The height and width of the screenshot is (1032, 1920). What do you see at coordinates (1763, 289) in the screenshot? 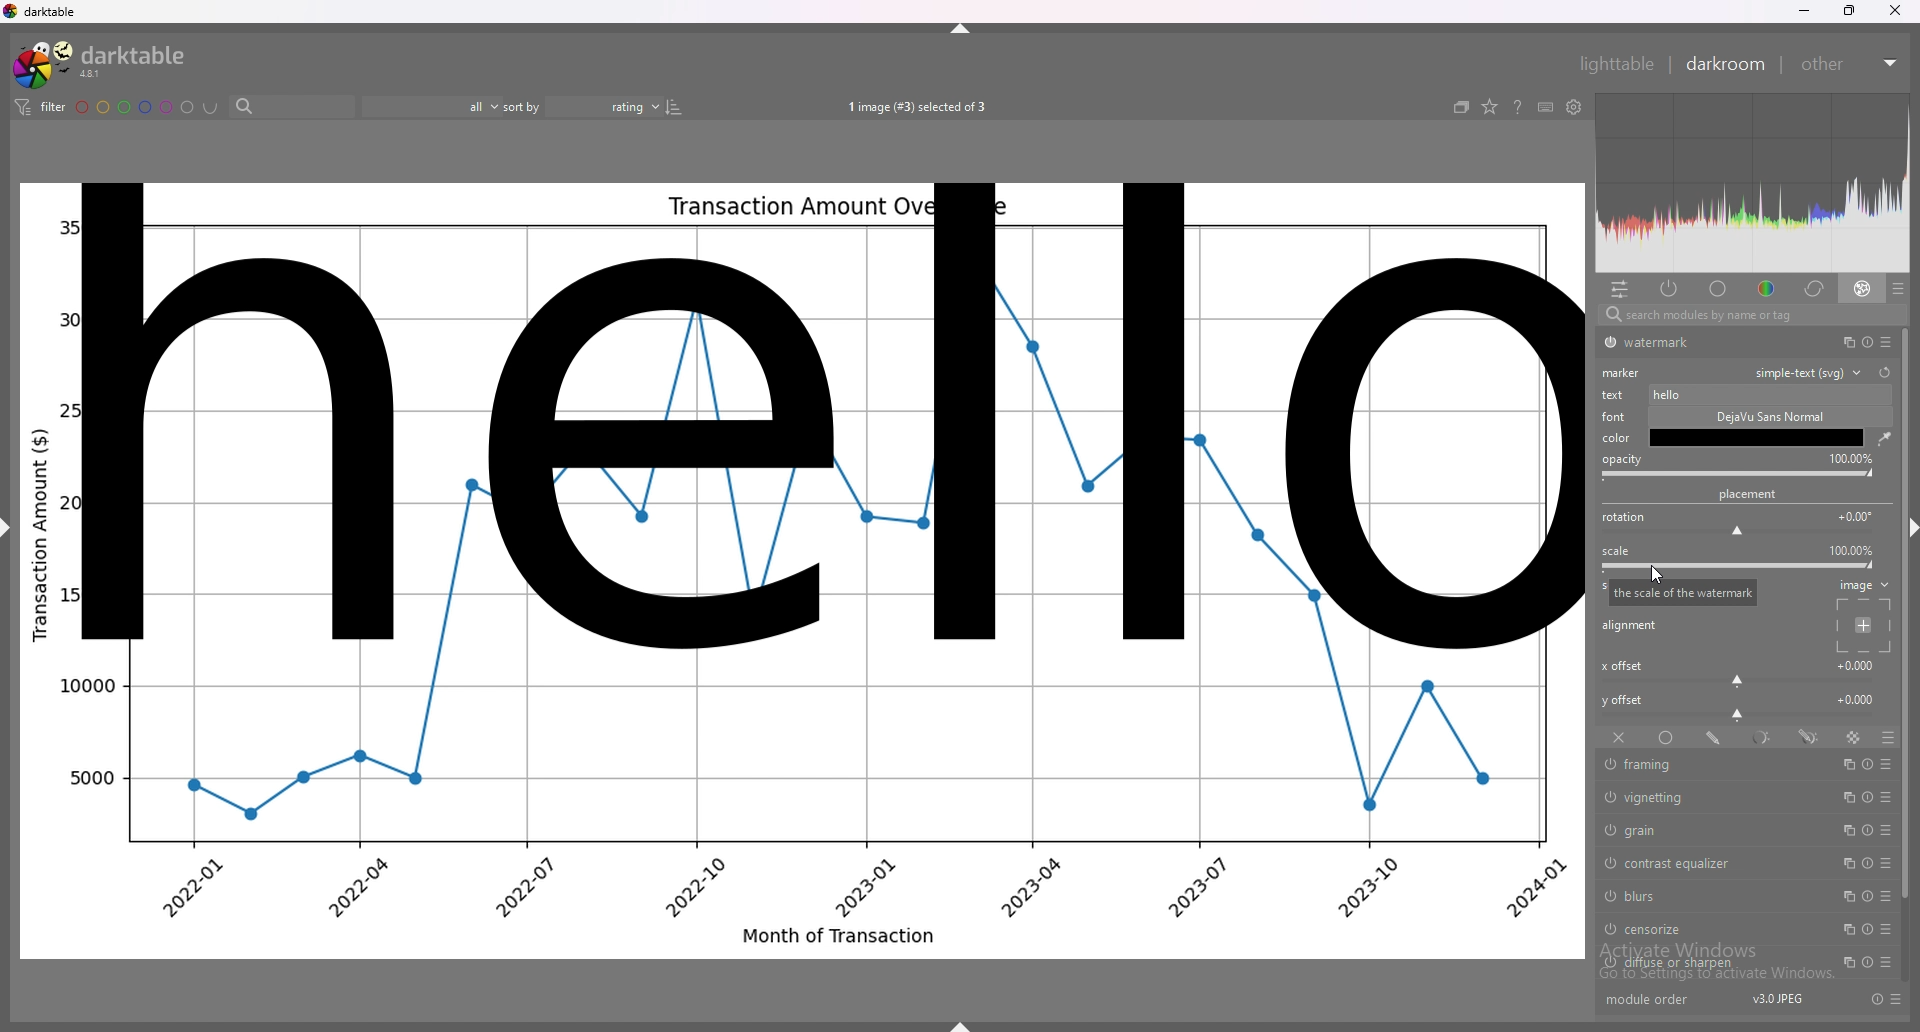
I see `color` at bounding box center [1763, 289].